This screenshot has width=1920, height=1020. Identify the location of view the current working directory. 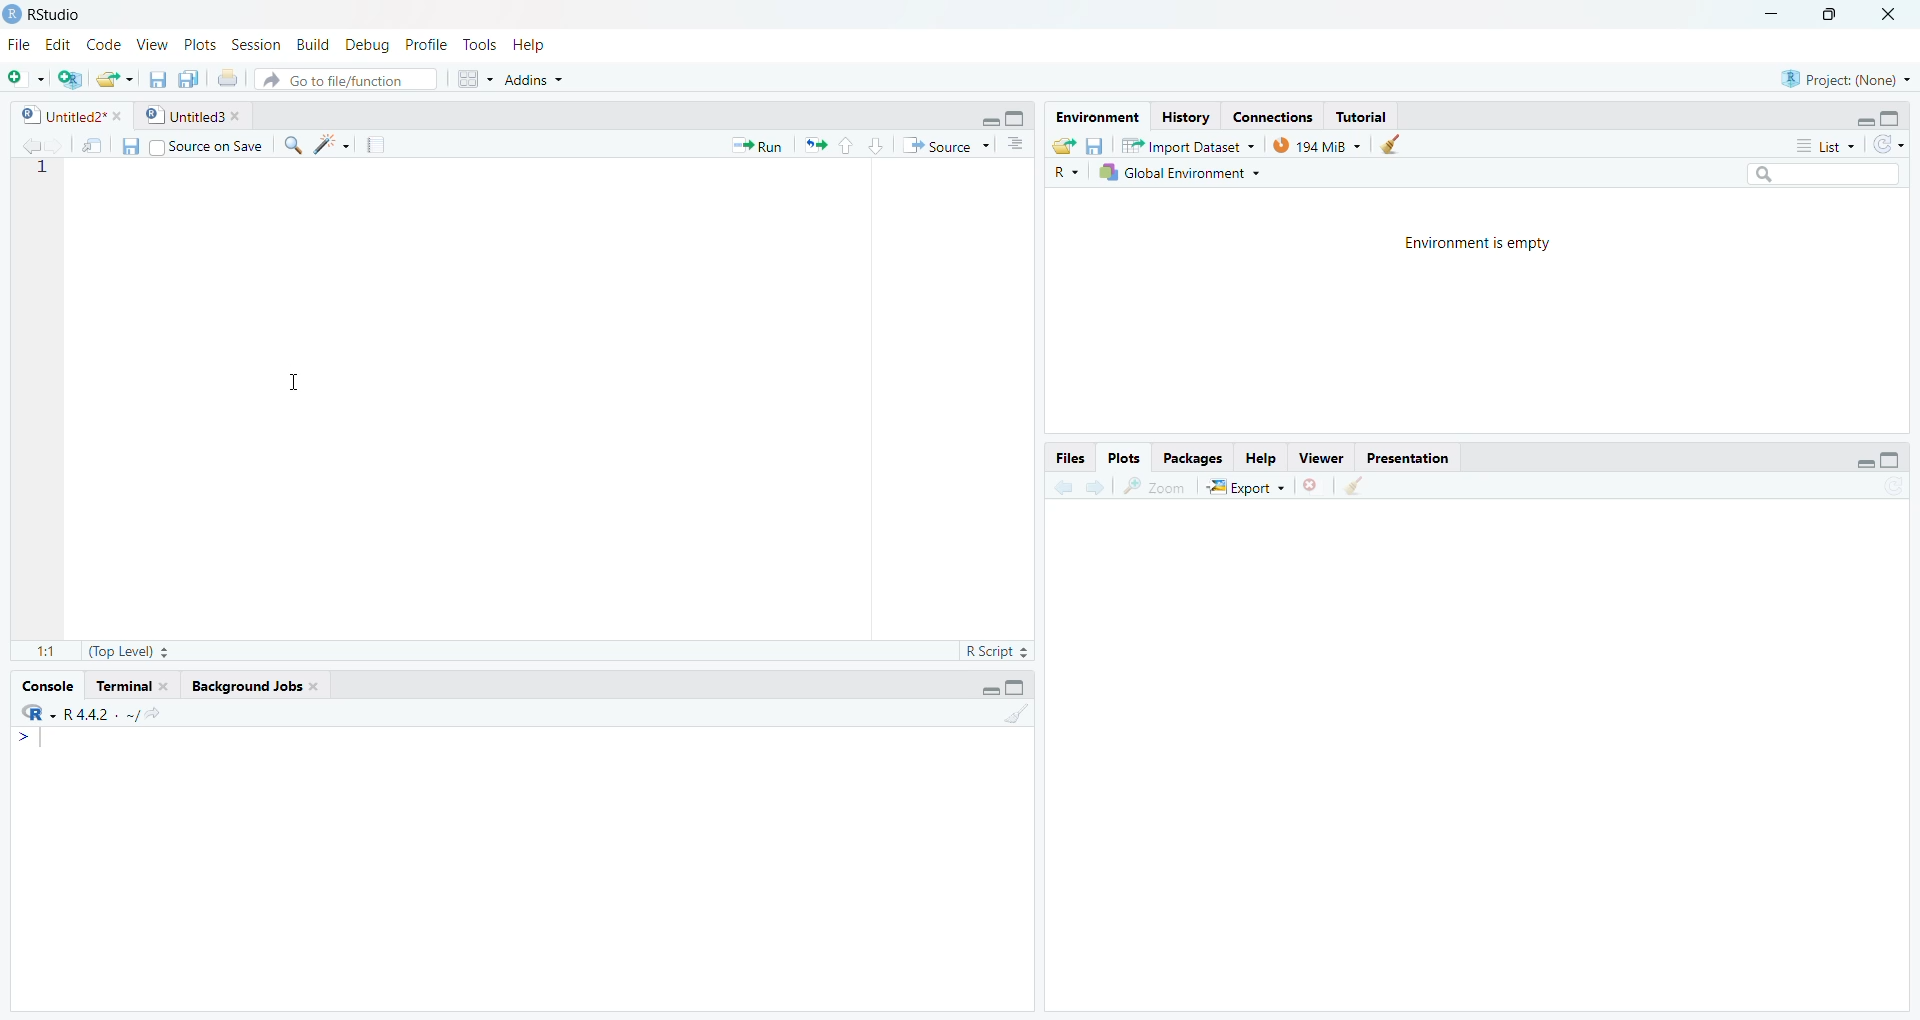
(152, 715).